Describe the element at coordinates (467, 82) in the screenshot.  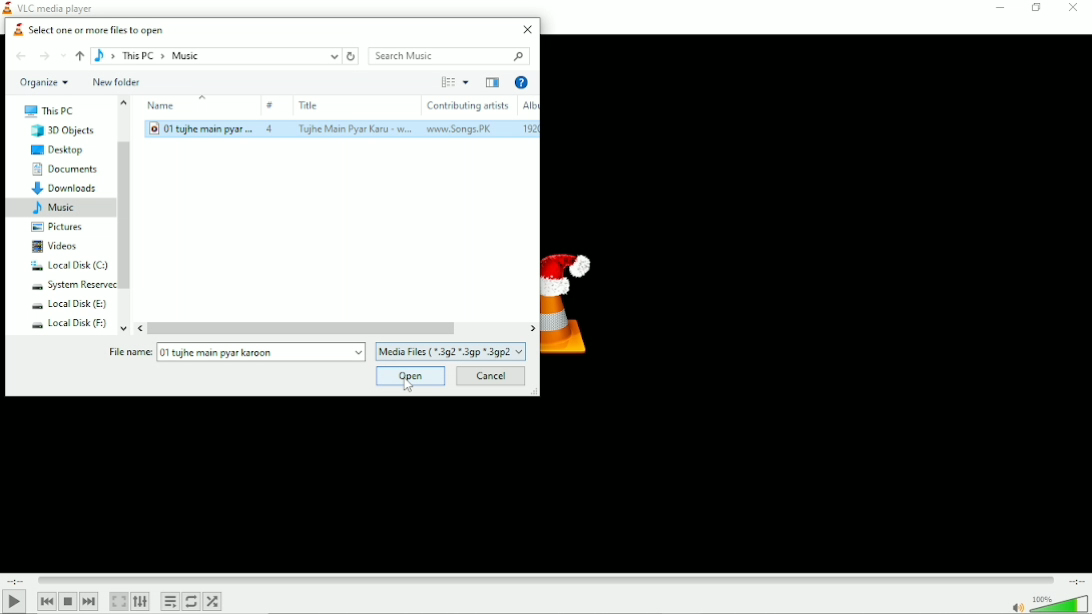
I see `More options` at that location.